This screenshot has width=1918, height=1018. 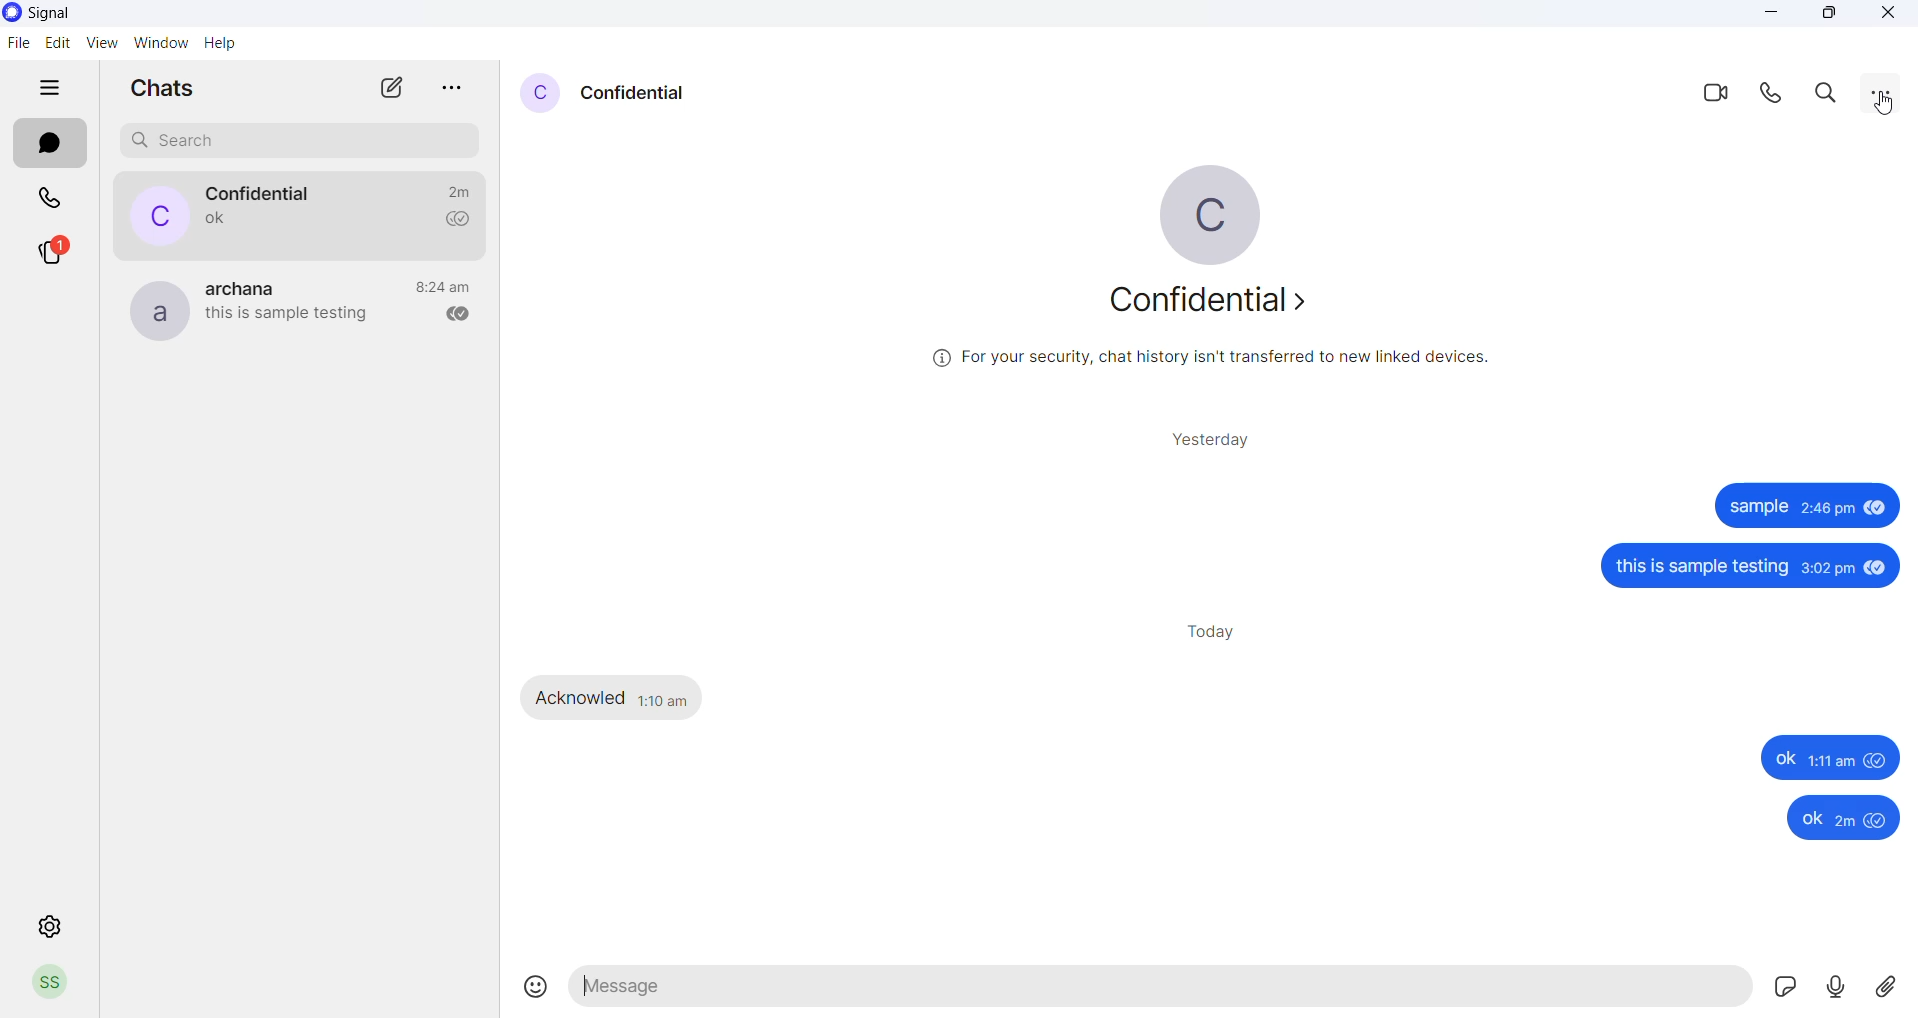 What do you see at coordinates (456, 191) in the screenshot?
I see `last message time` at bounding box center [456, 191].